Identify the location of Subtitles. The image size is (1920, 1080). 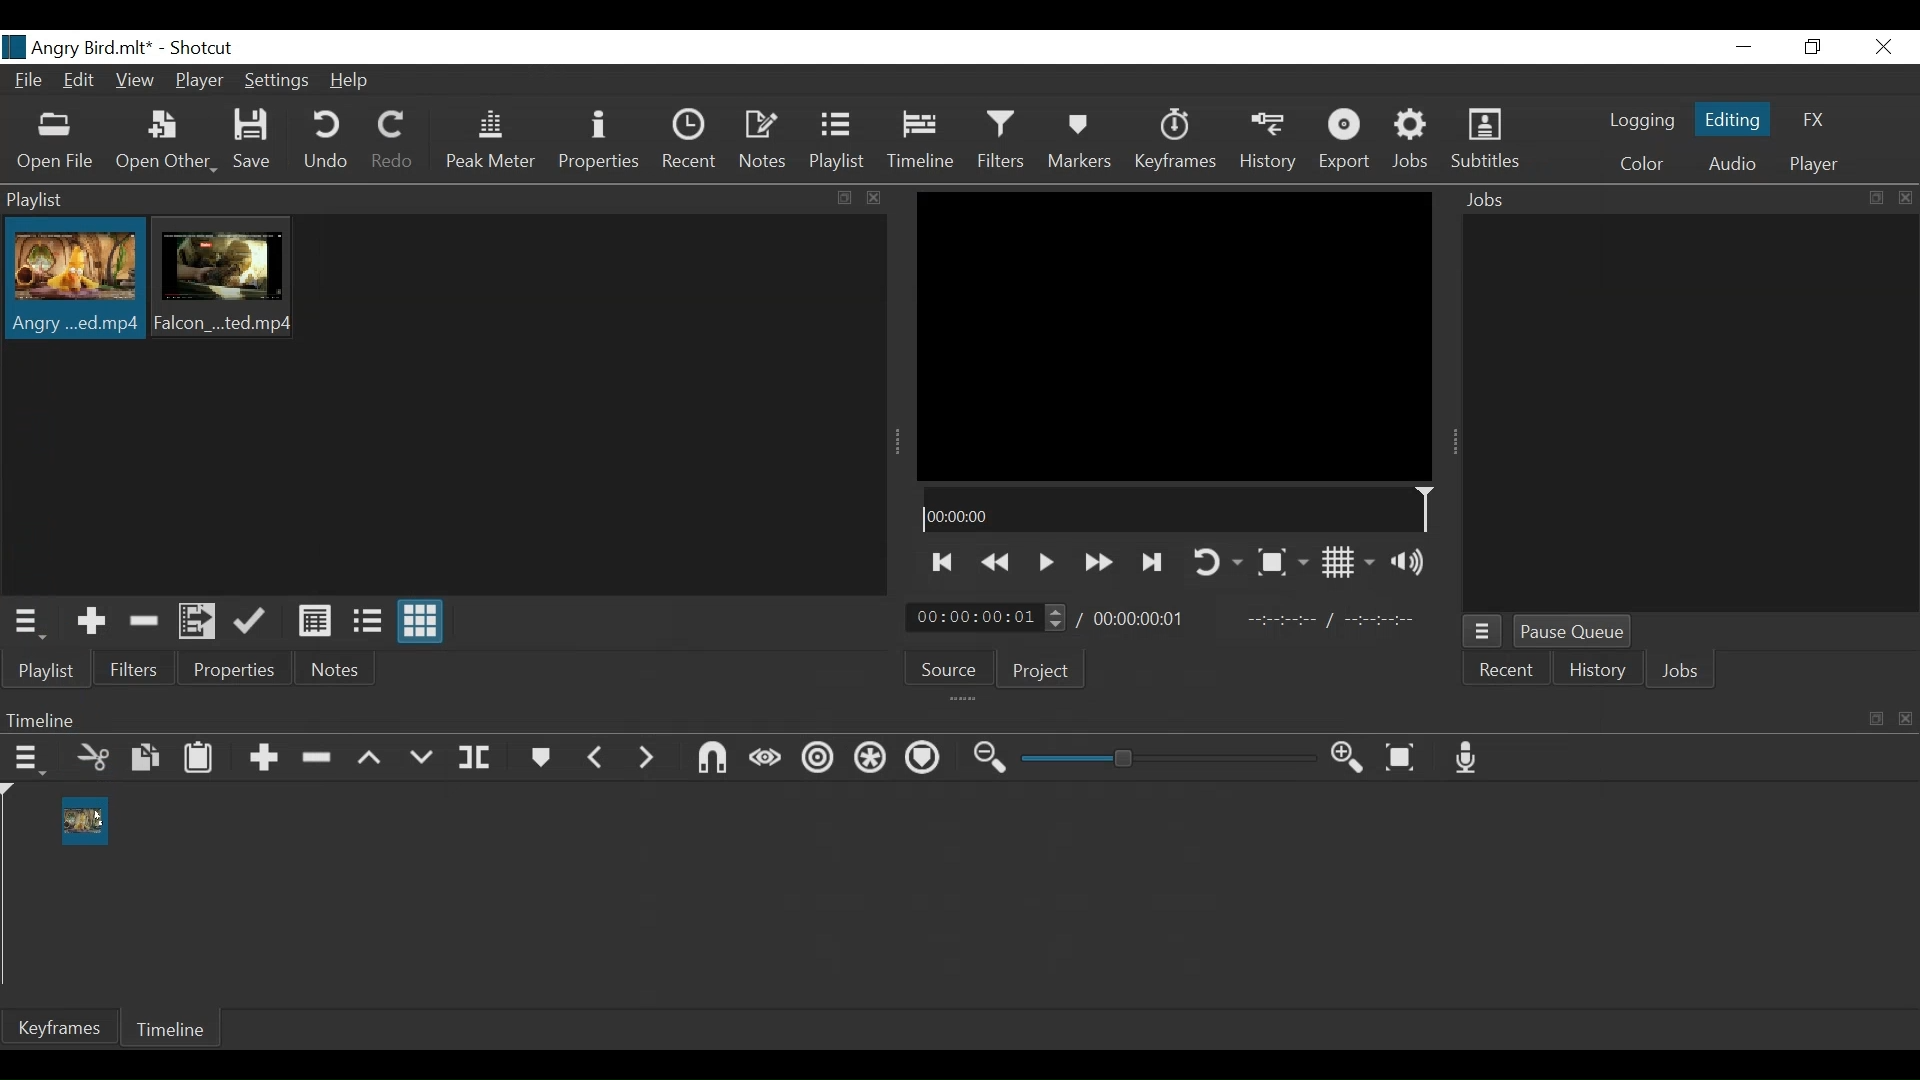
(1487, 141).